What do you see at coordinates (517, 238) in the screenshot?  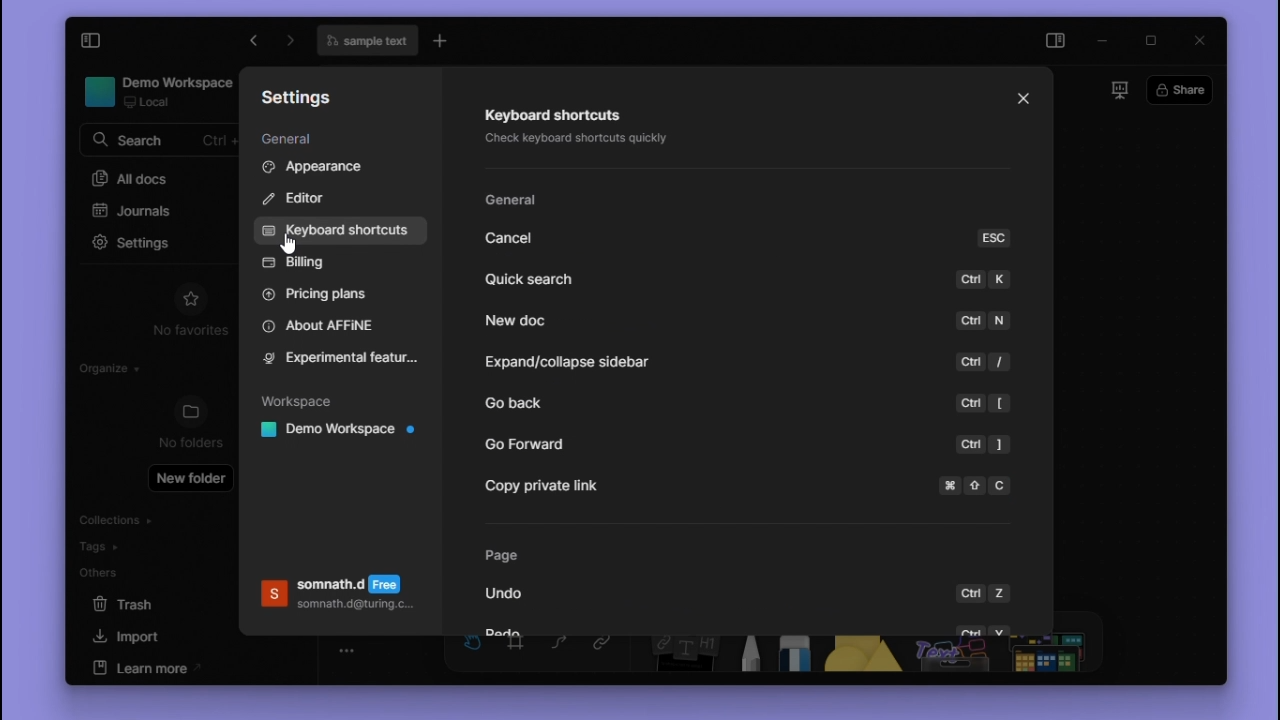 I see `Cancel` at bounding box center [517, 238].